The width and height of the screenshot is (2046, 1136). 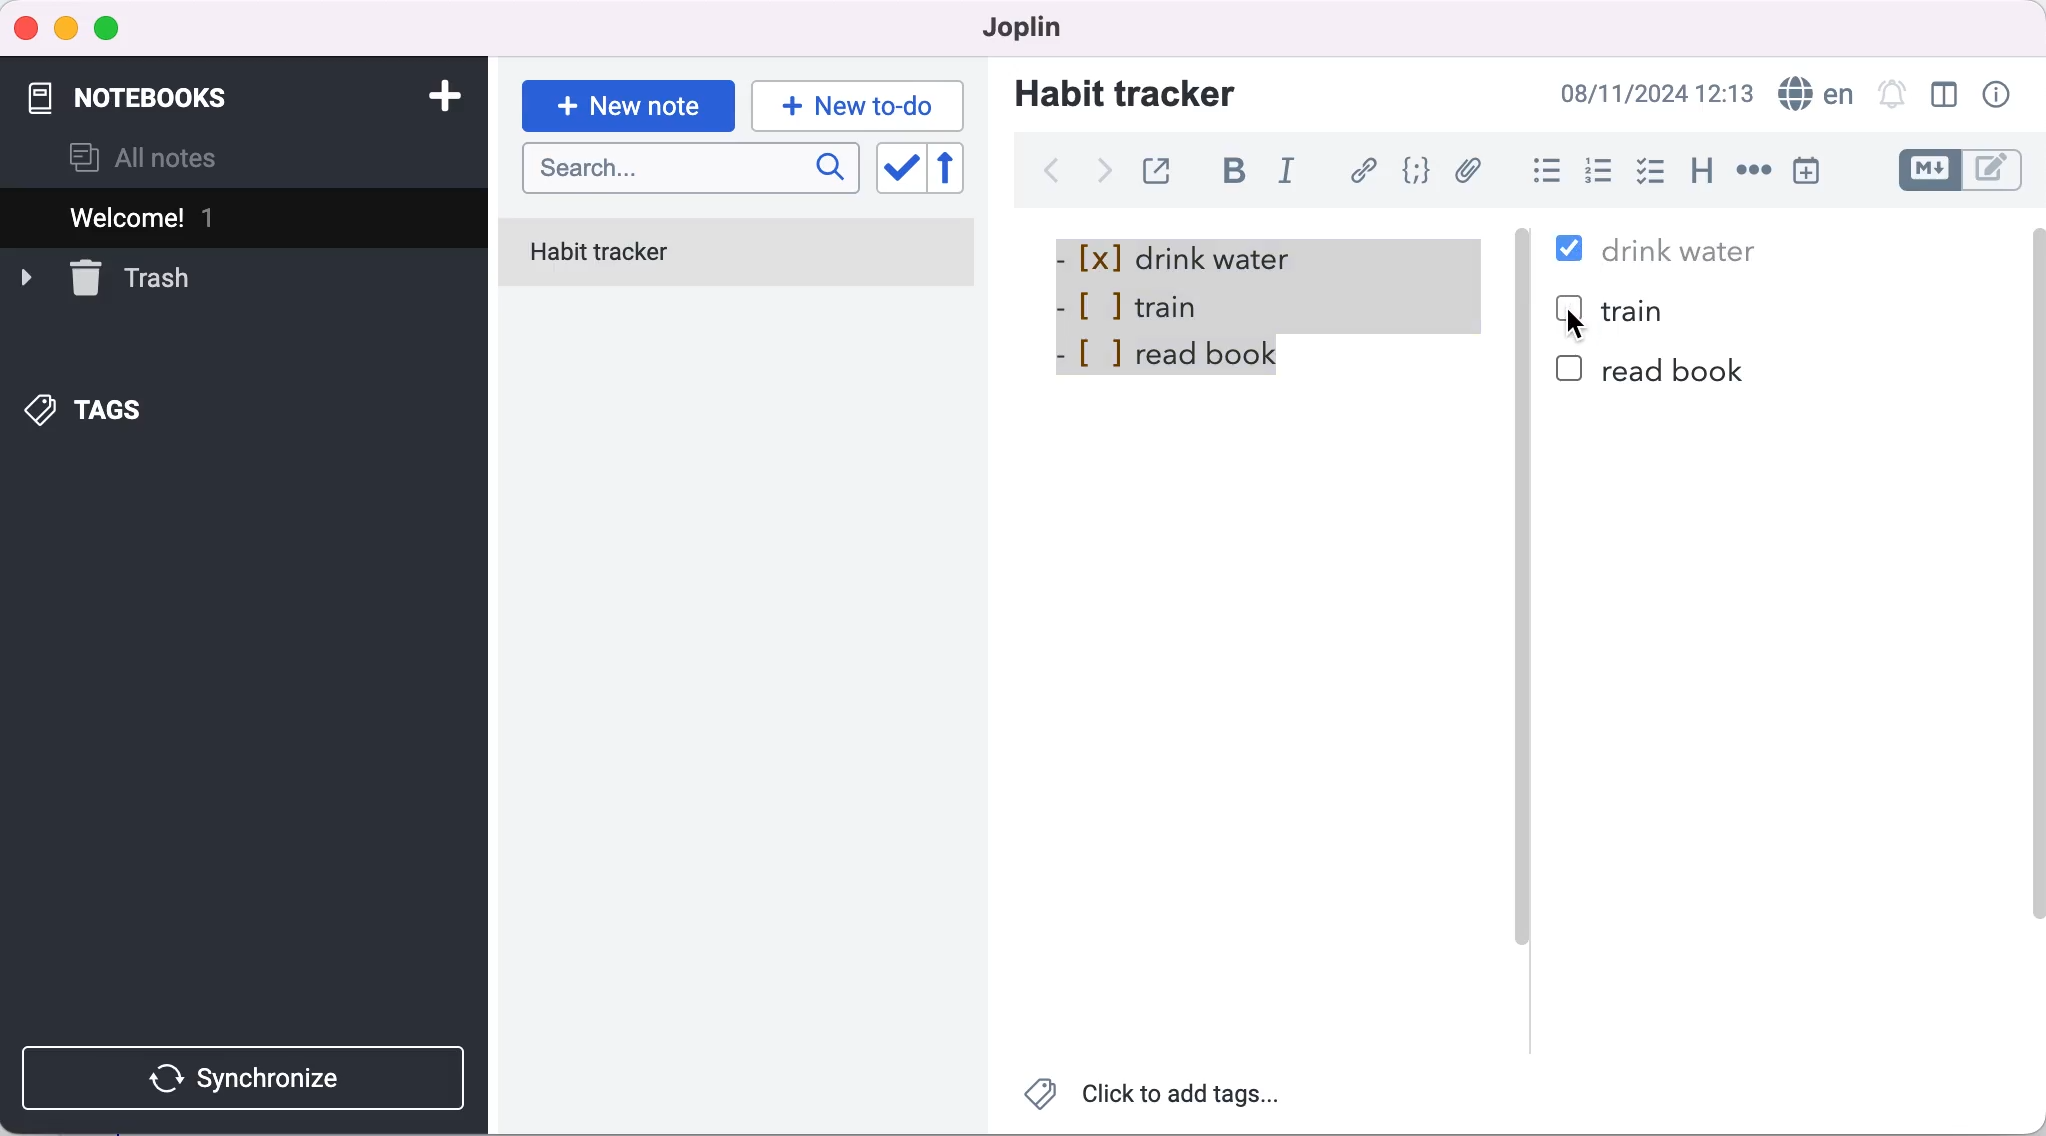 I want to click on habit tracker, so click(x=1125, y=92).